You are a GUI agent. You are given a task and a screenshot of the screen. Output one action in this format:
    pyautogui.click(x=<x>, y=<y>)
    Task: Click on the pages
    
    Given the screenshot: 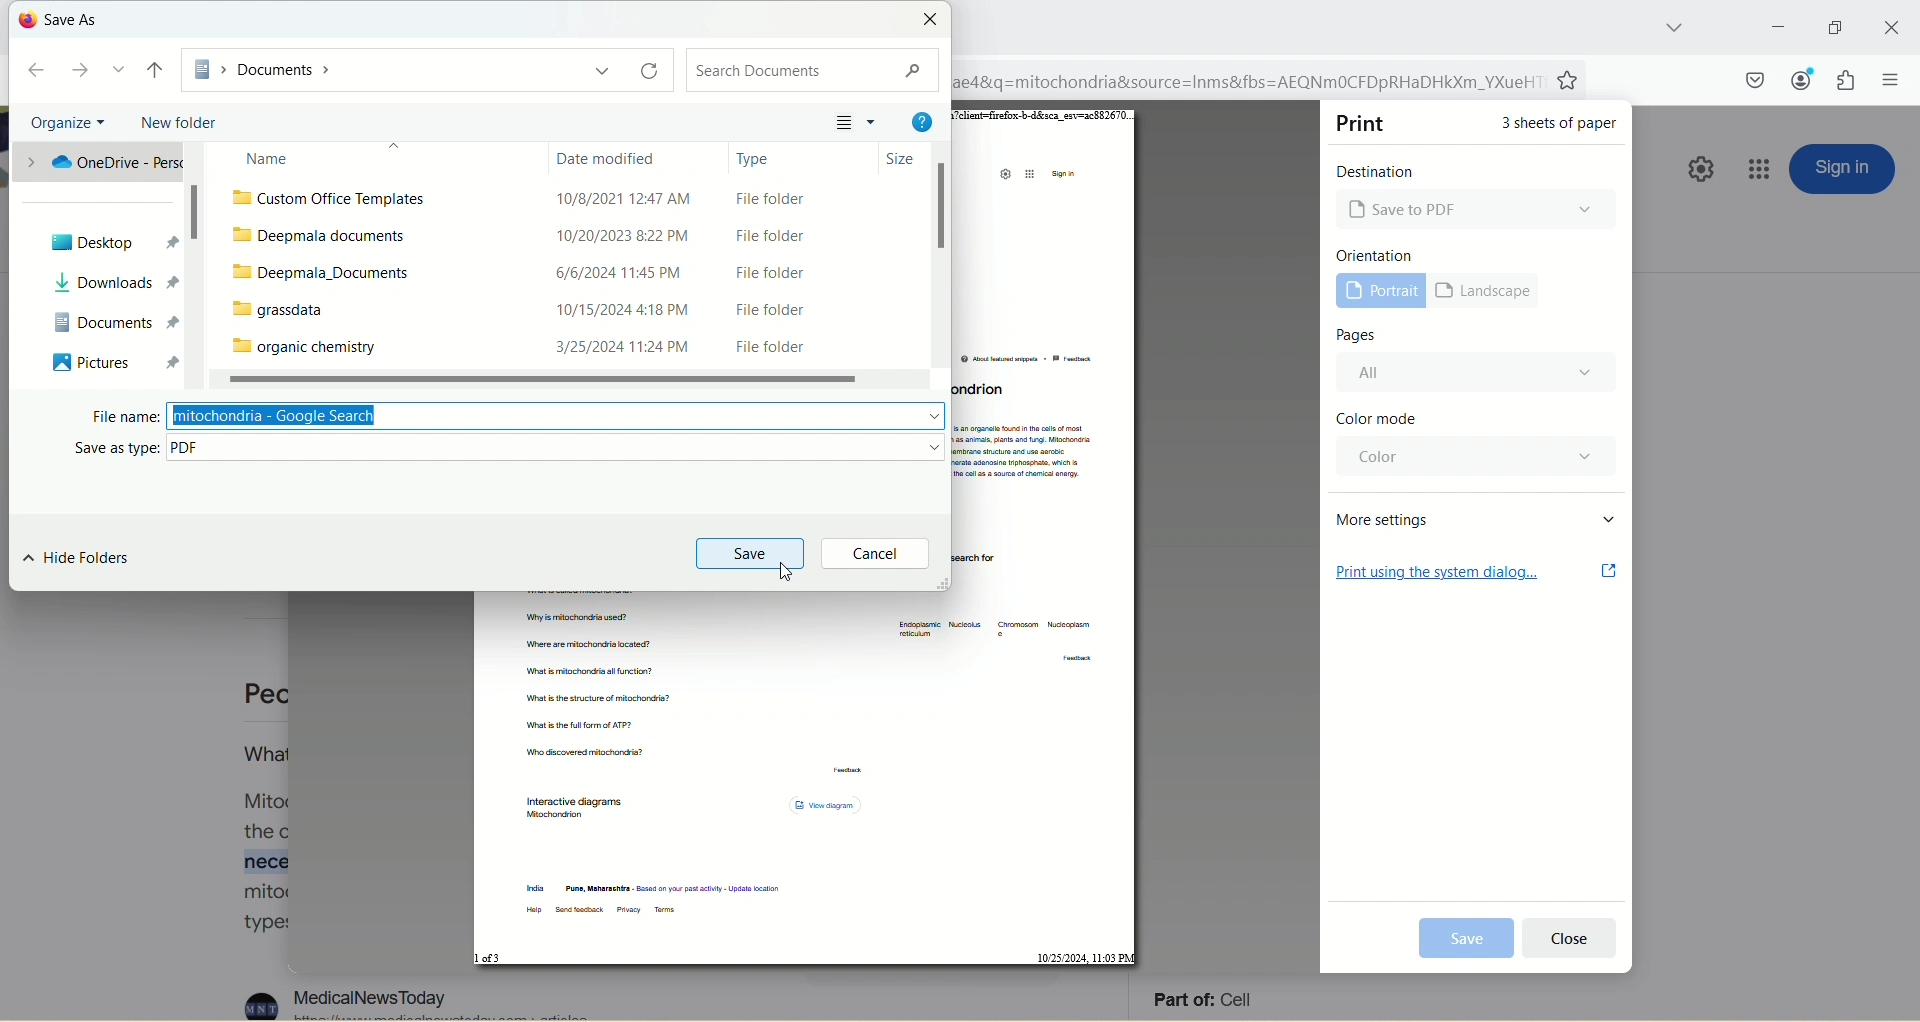 What is the action you would take?
    pyautogui.click(x=1358, y=334)
    